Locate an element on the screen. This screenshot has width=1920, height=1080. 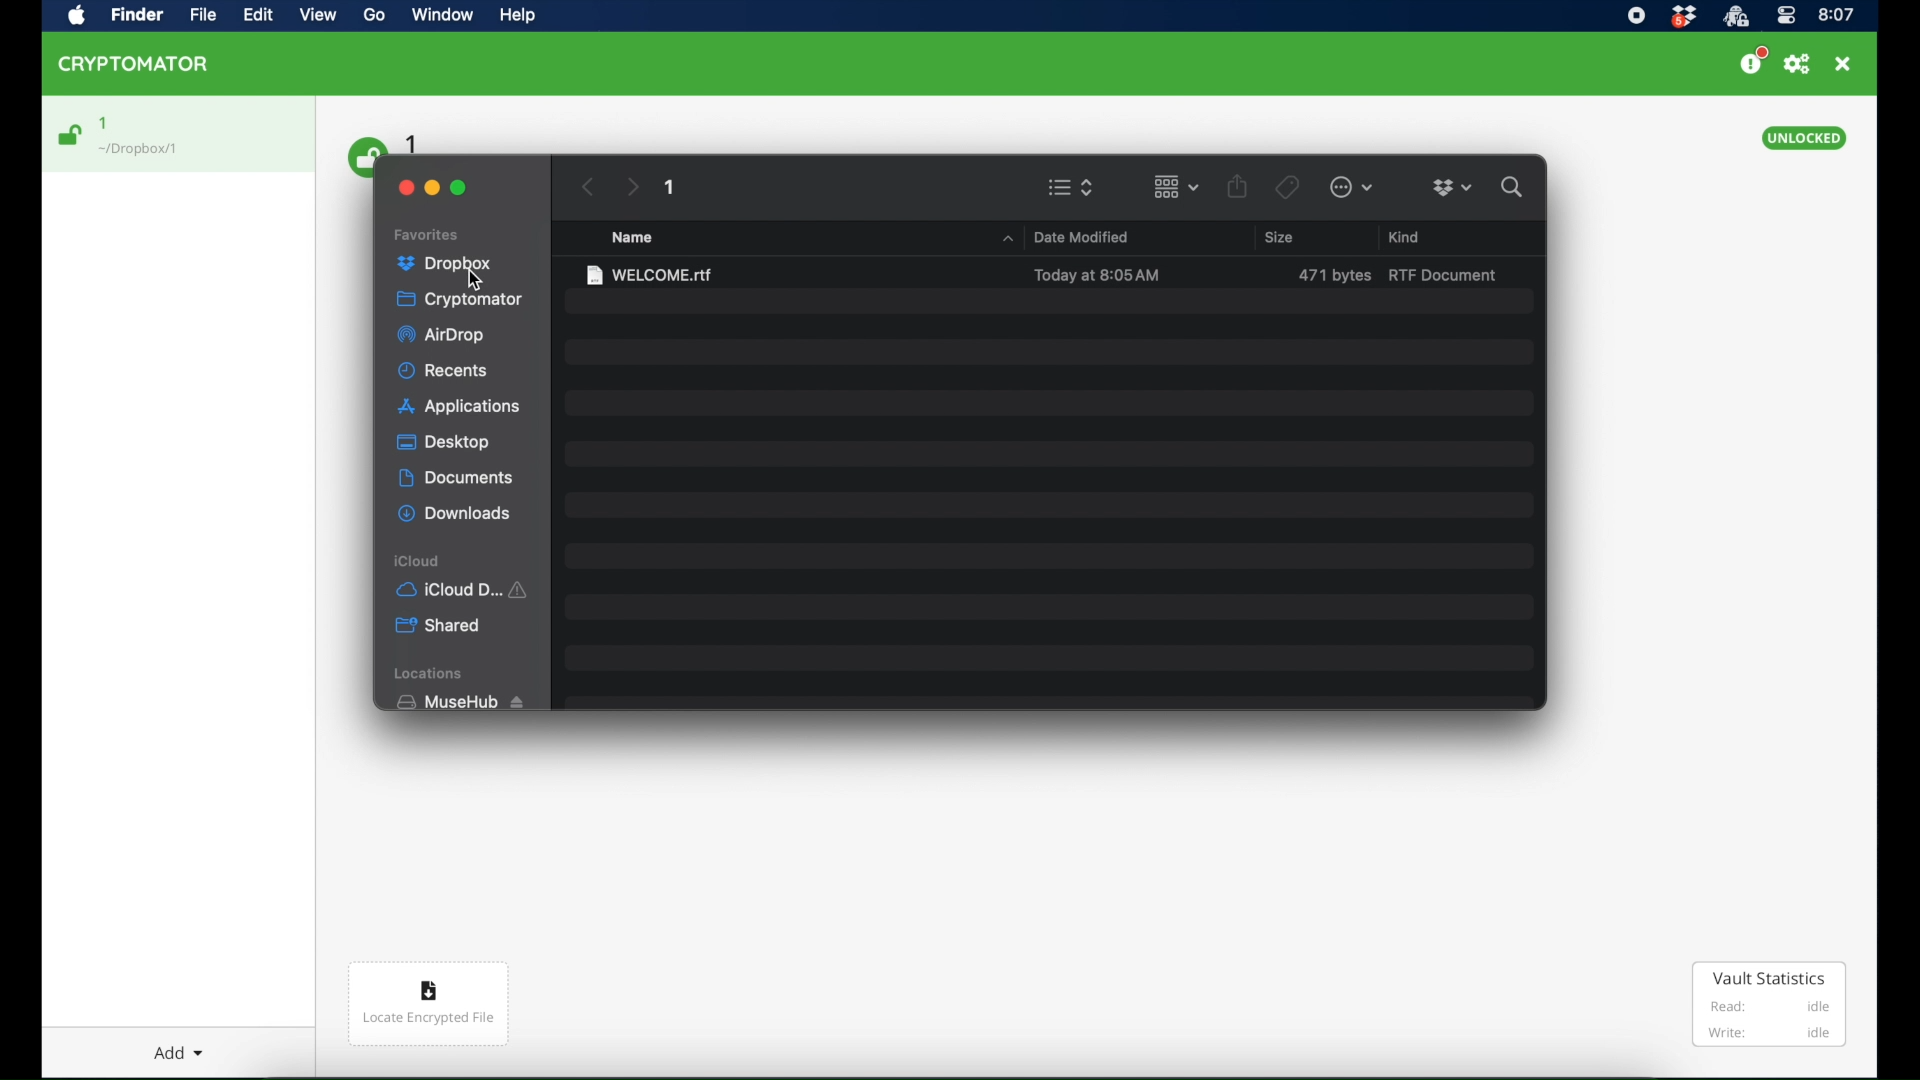
desktop is located at coordinates (443, 443).